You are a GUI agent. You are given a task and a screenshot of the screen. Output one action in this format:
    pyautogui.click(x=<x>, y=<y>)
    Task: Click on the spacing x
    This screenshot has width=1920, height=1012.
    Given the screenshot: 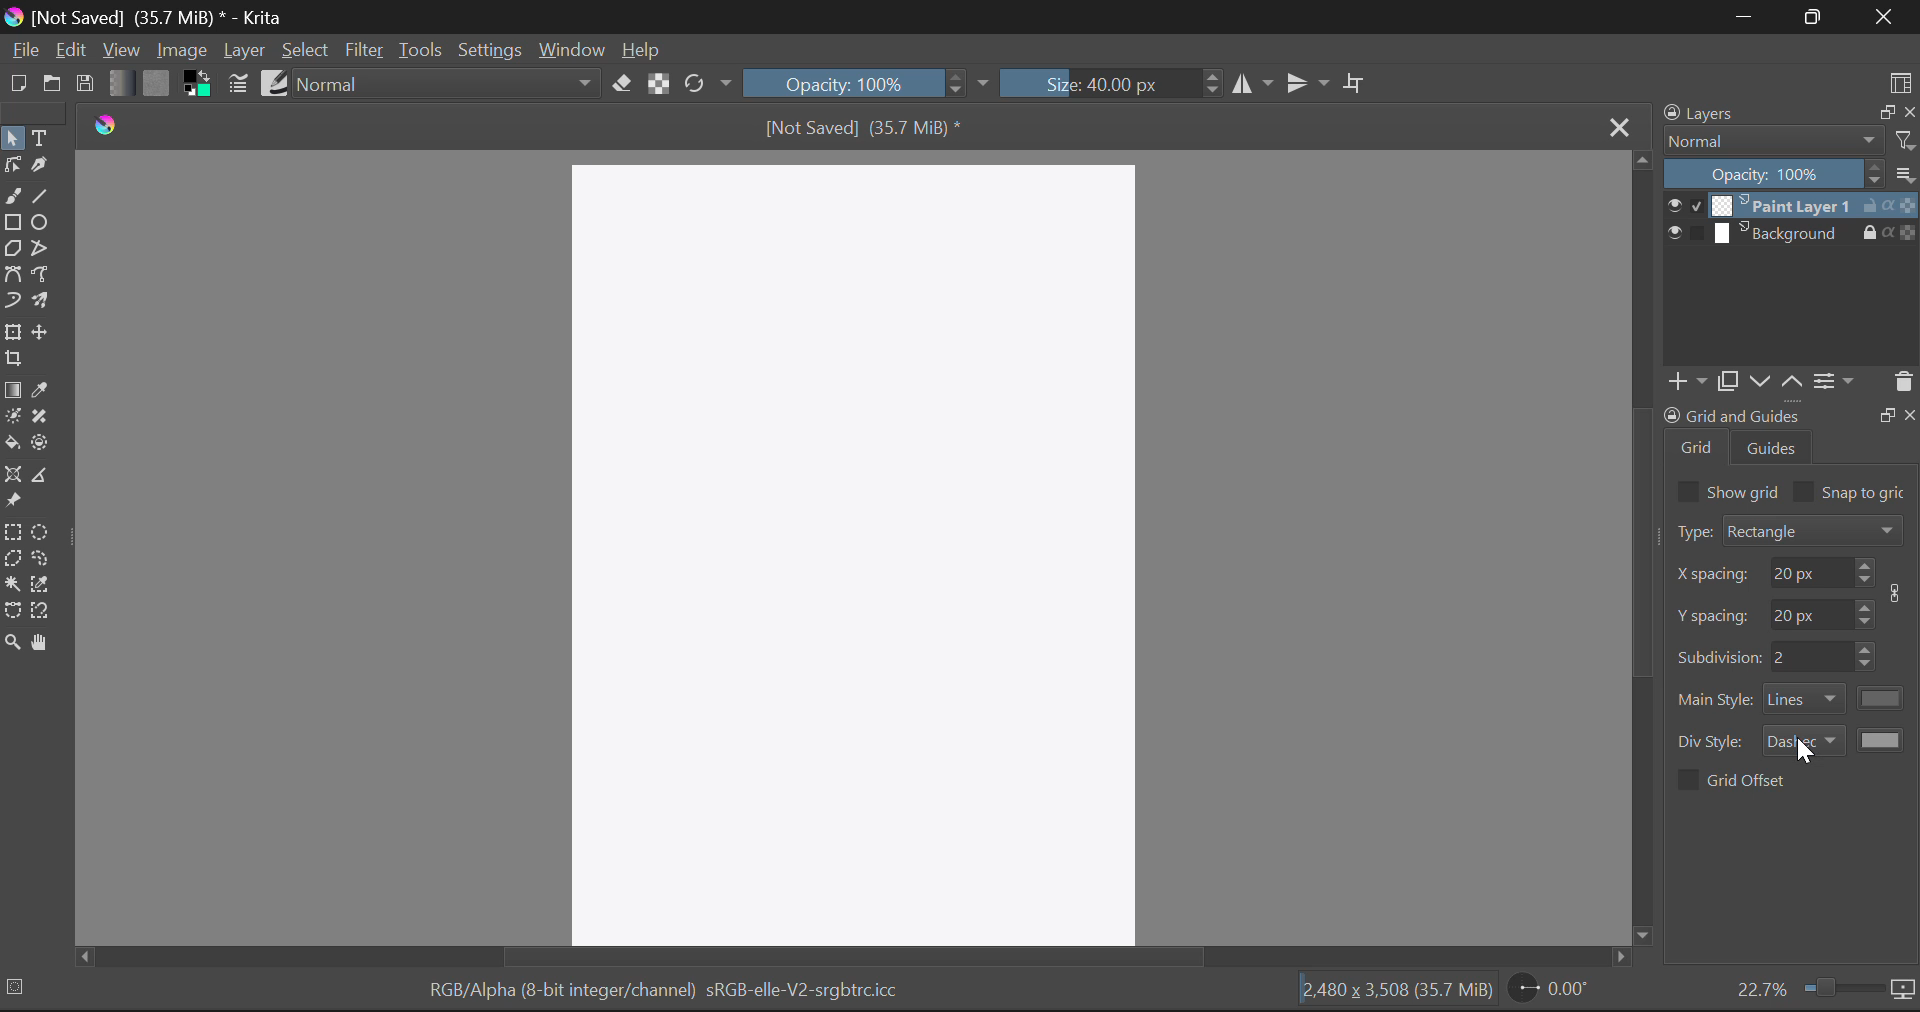 What is the action you would take?
    pyautogui.click(x=1714, y=575)
    